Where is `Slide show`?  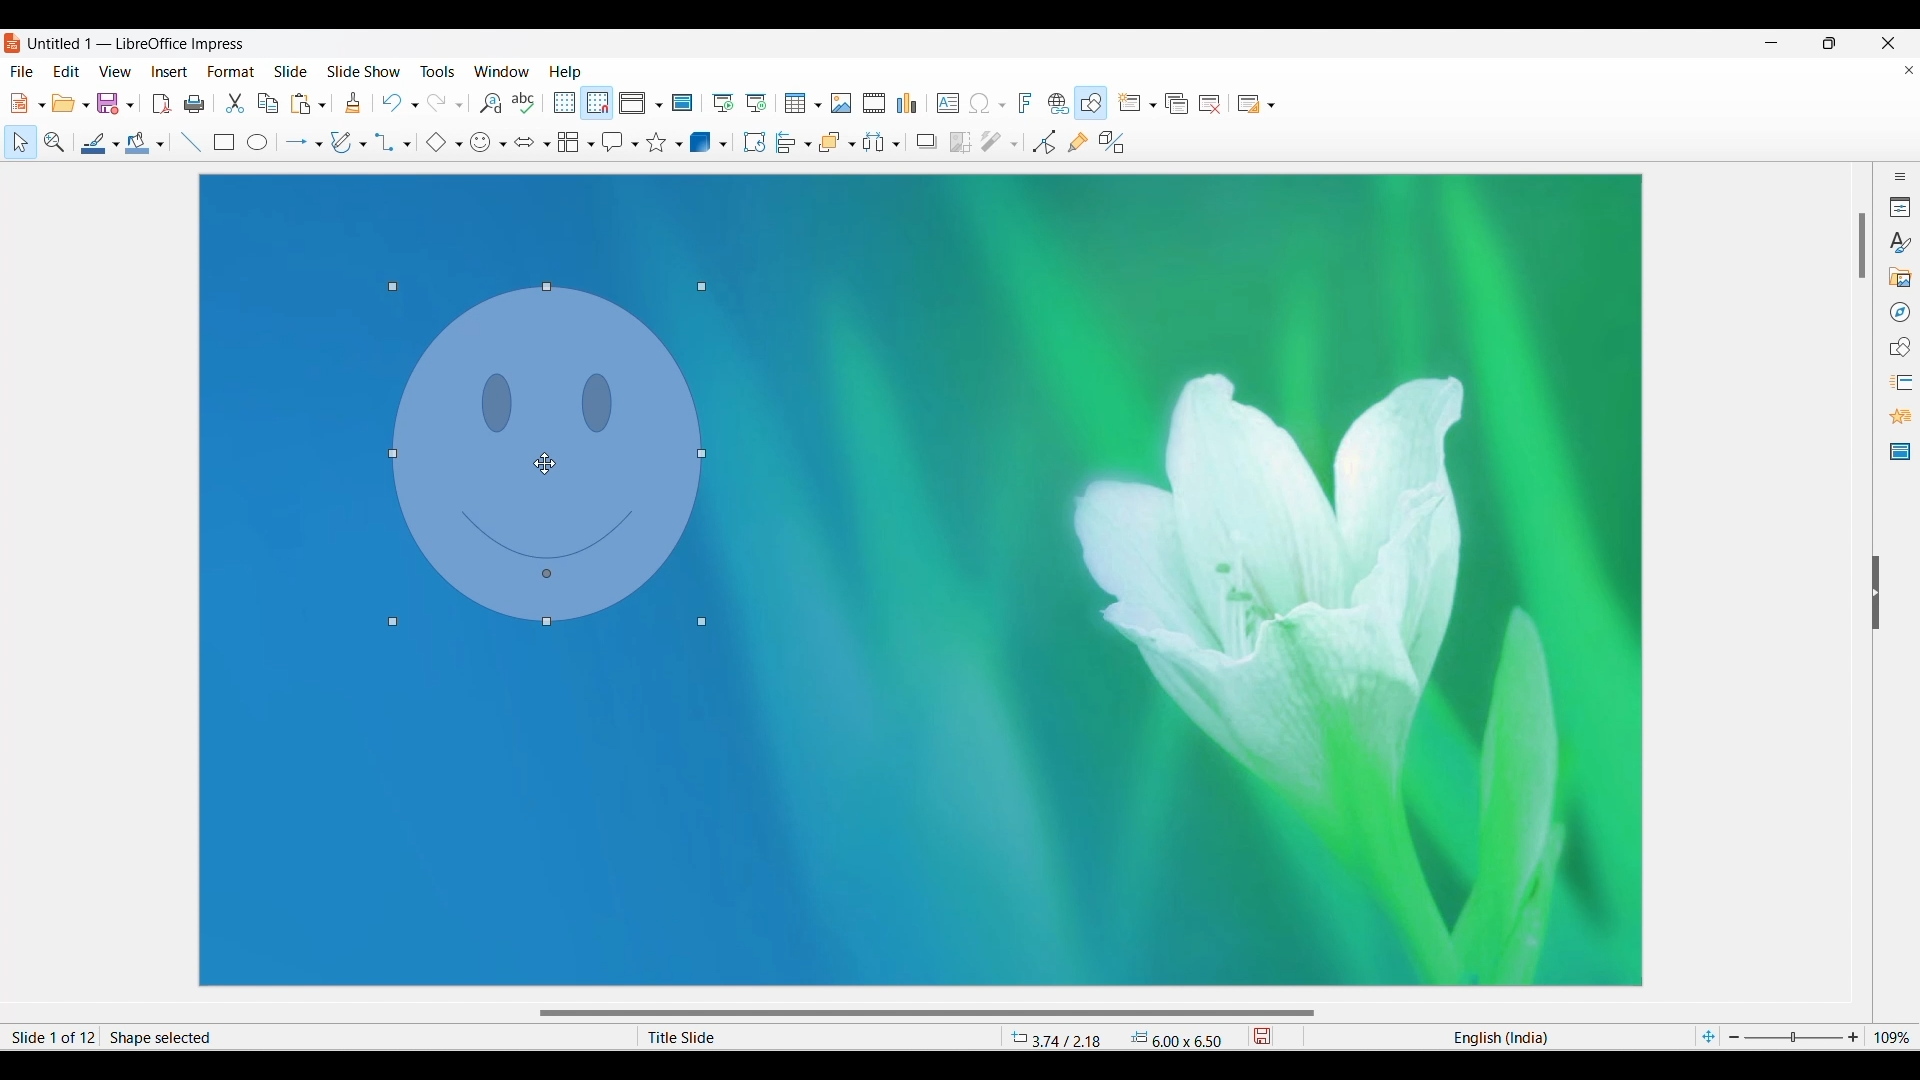
Slide show is located at coordinates (363, 70).